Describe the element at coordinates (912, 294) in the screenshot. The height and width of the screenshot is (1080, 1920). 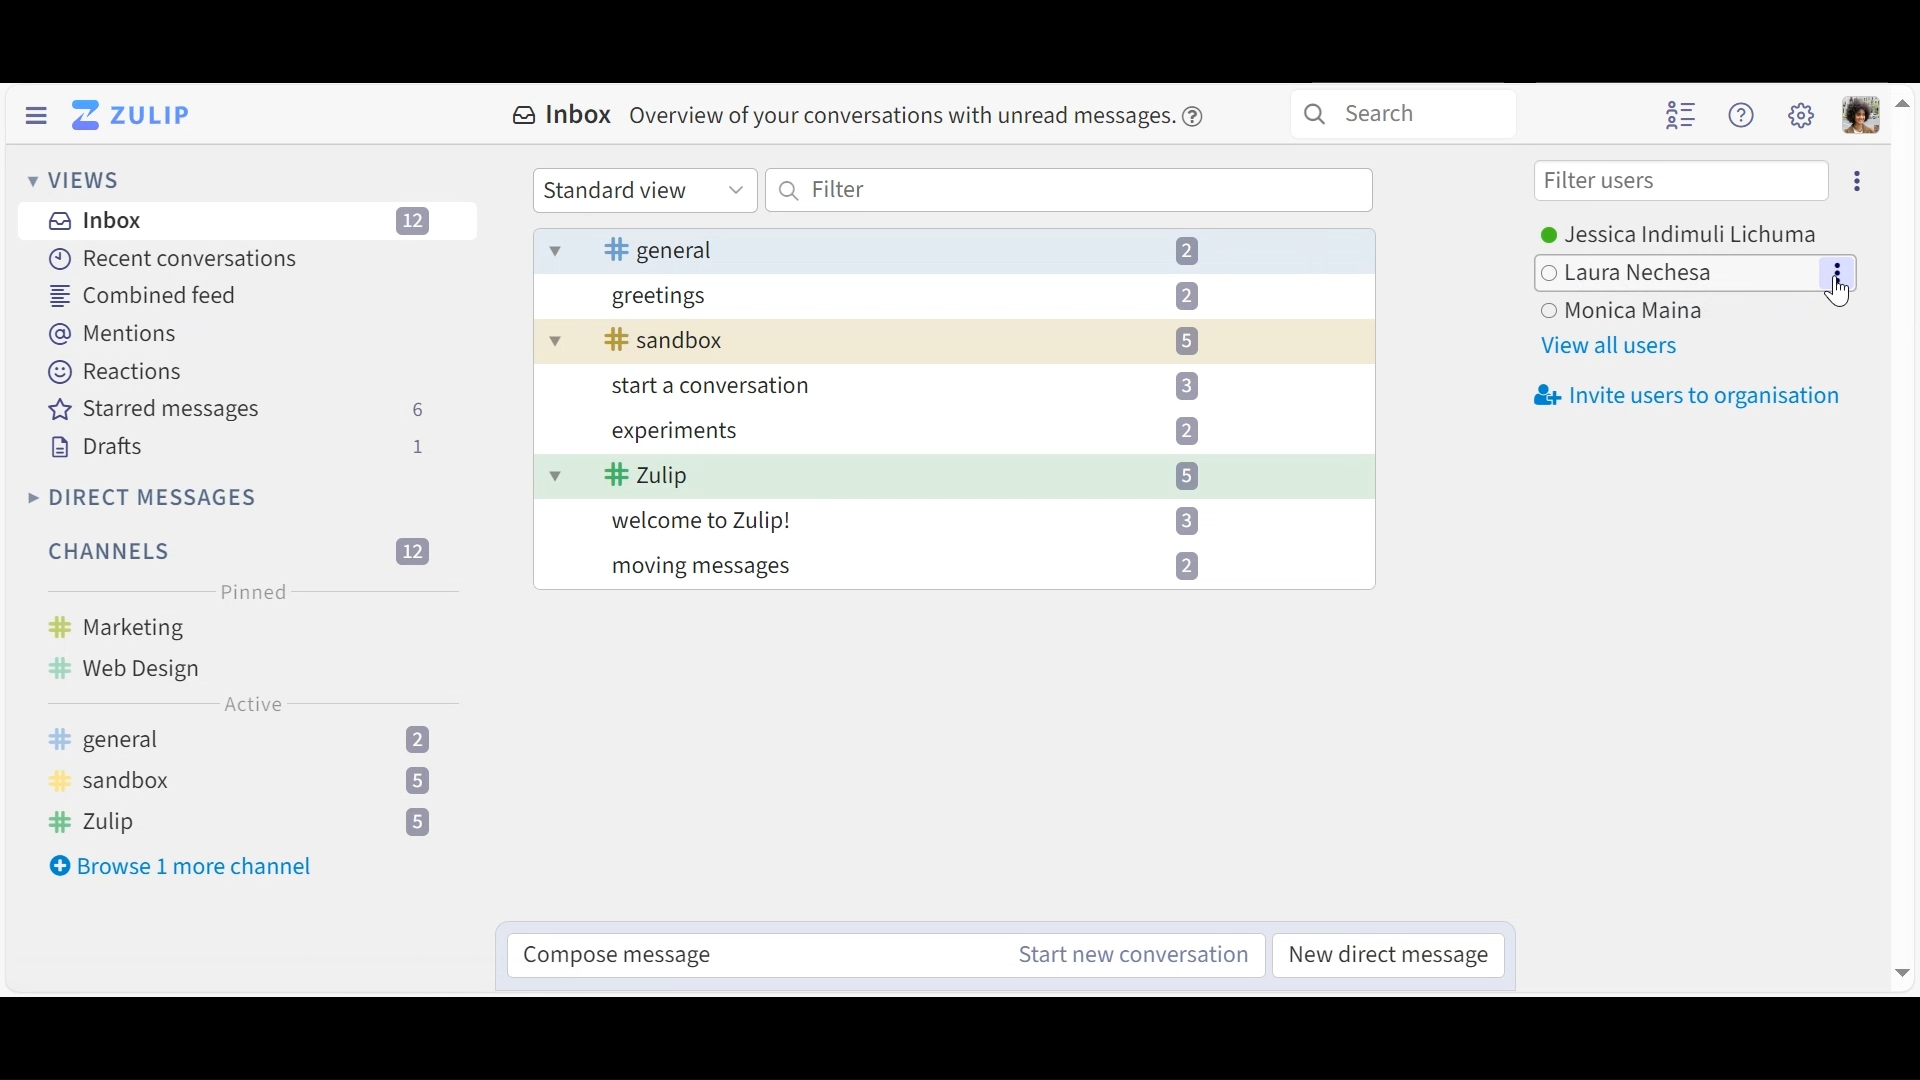
I see `greetings` at that location.